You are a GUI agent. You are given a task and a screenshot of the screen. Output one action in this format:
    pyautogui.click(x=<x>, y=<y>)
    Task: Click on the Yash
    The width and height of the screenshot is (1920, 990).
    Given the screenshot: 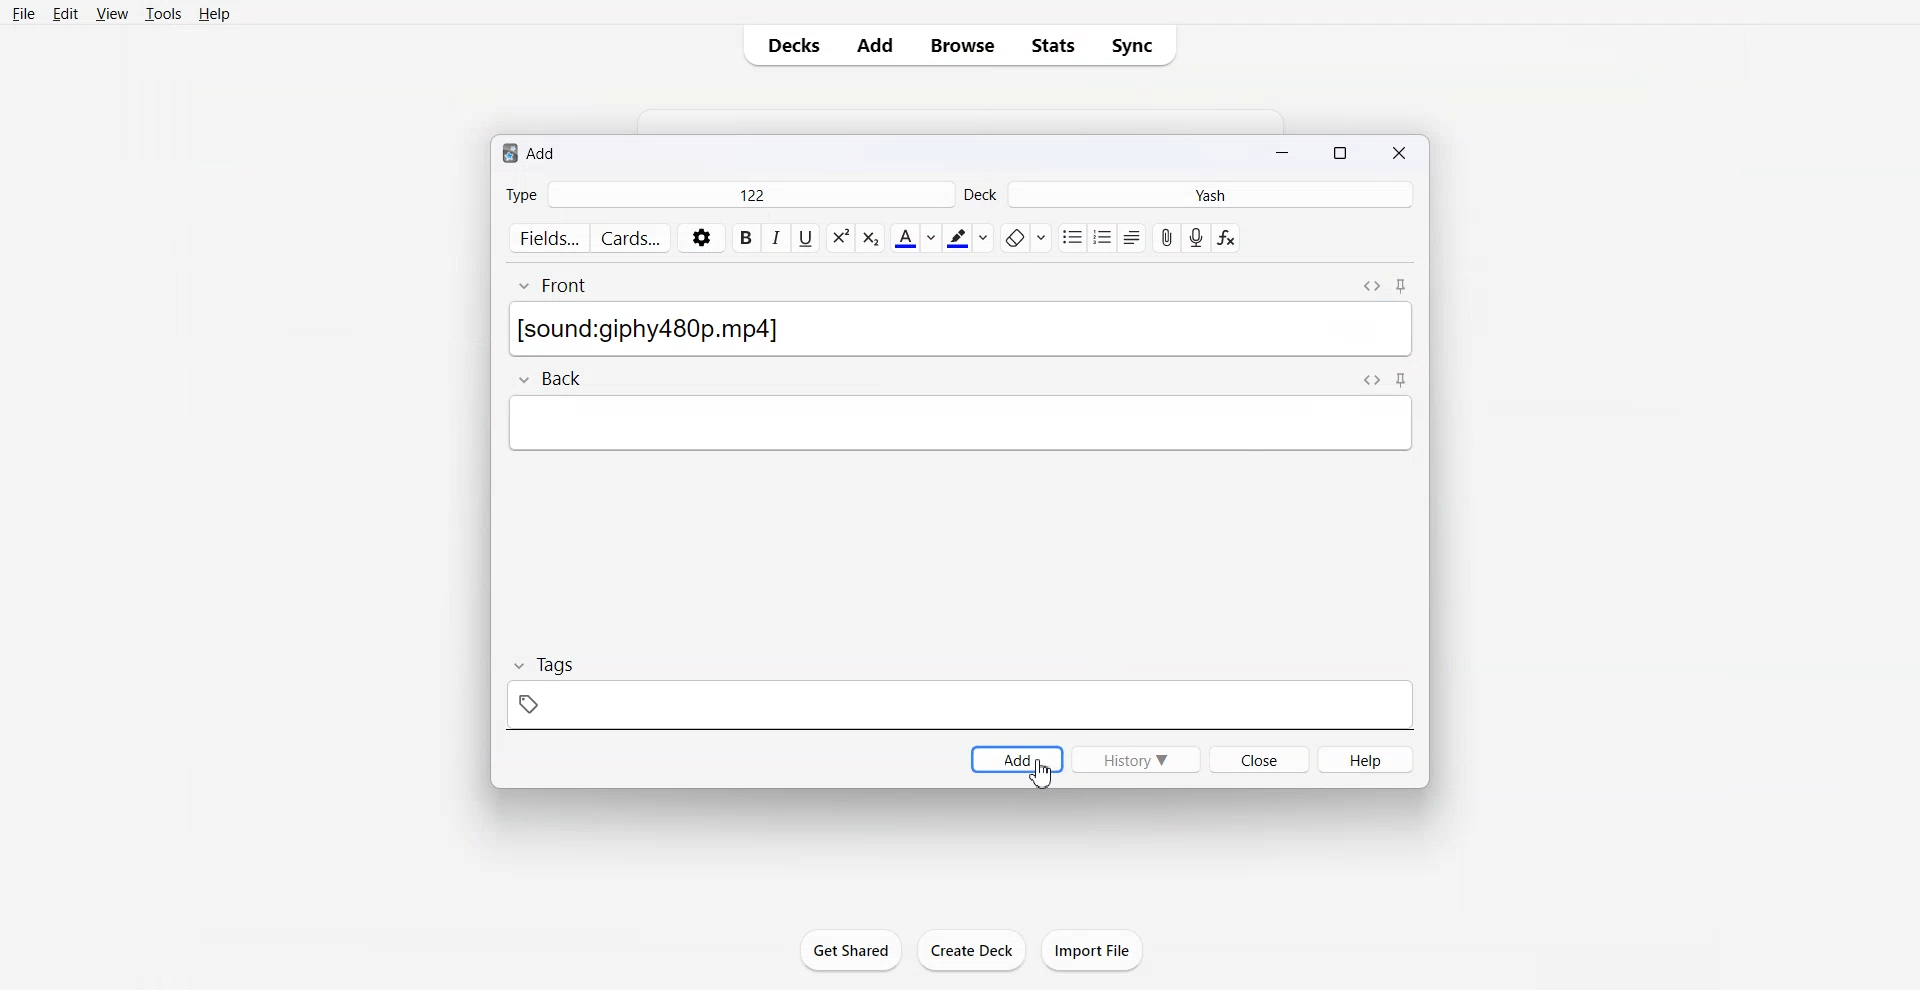 What is the action you would take?
    pyautogui.click(x=1211, y=194)
    